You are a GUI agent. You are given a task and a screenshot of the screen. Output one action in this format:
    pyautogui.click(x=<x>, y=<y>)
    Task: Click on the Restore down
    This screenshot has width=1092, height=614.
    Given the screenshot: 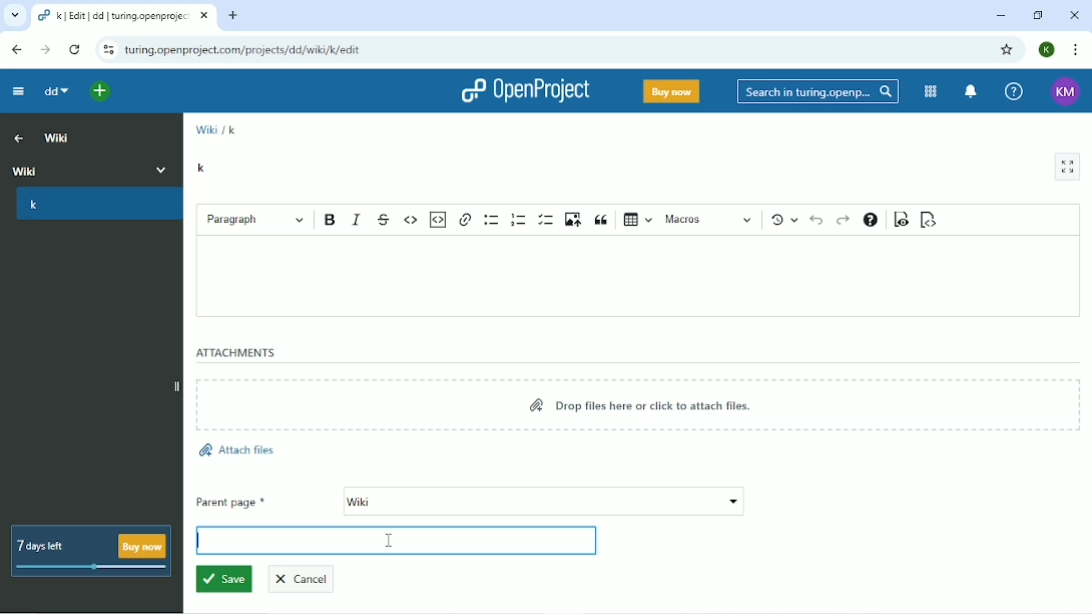 What is the action you would take?
    pyautogui.click(x=1037, y=15)
    